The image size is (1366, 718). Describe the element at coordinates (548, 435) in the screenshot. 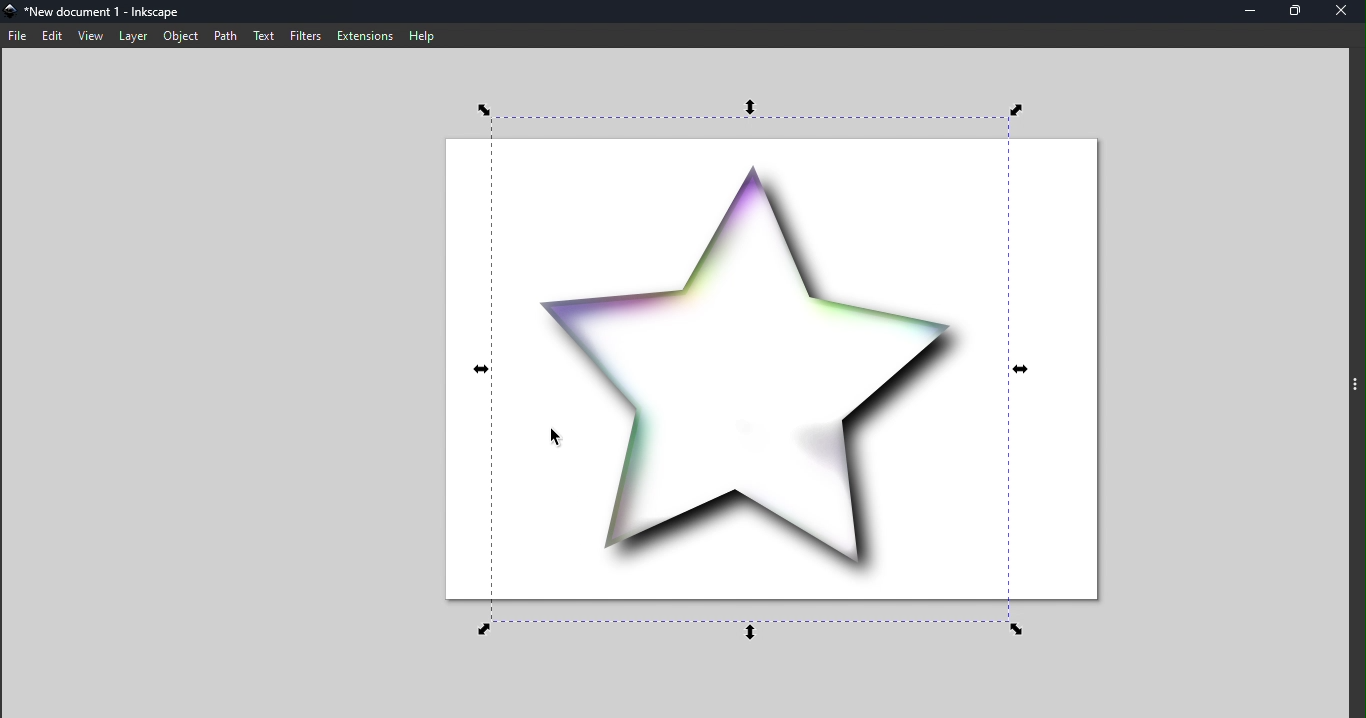

I see `cursor` at that location.